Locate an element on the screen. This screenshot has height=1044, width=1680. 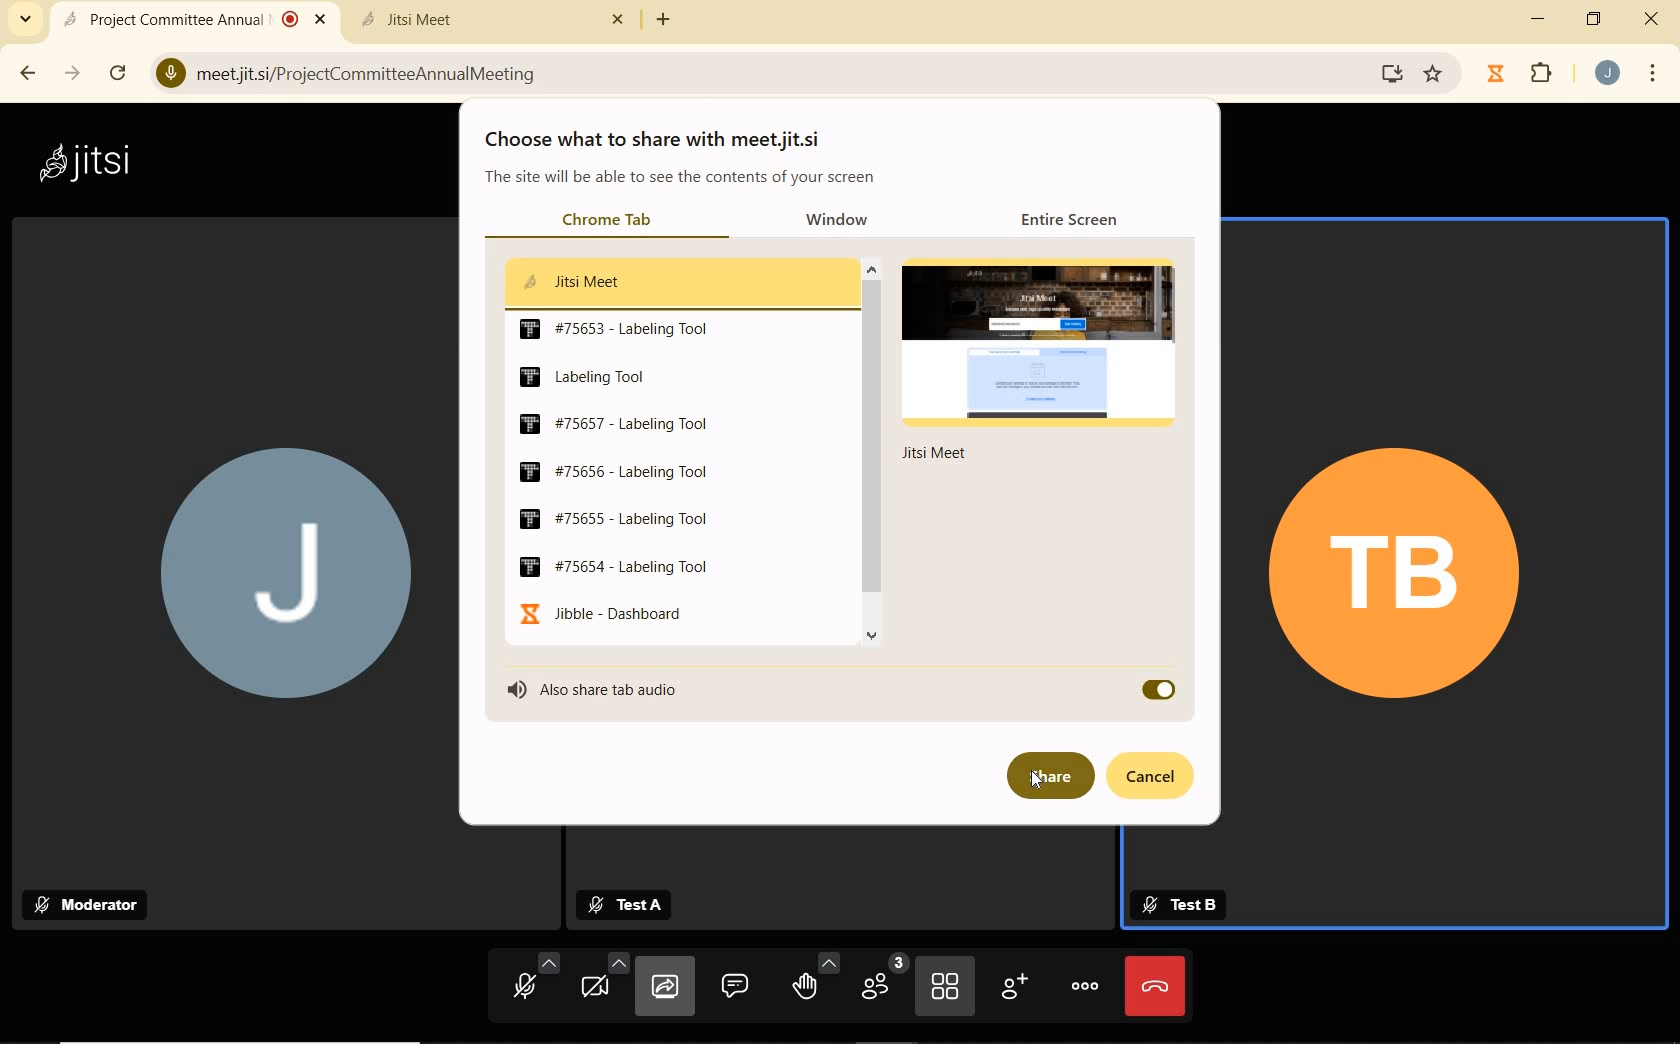
bookmark is located at coordinates (1435, 74).